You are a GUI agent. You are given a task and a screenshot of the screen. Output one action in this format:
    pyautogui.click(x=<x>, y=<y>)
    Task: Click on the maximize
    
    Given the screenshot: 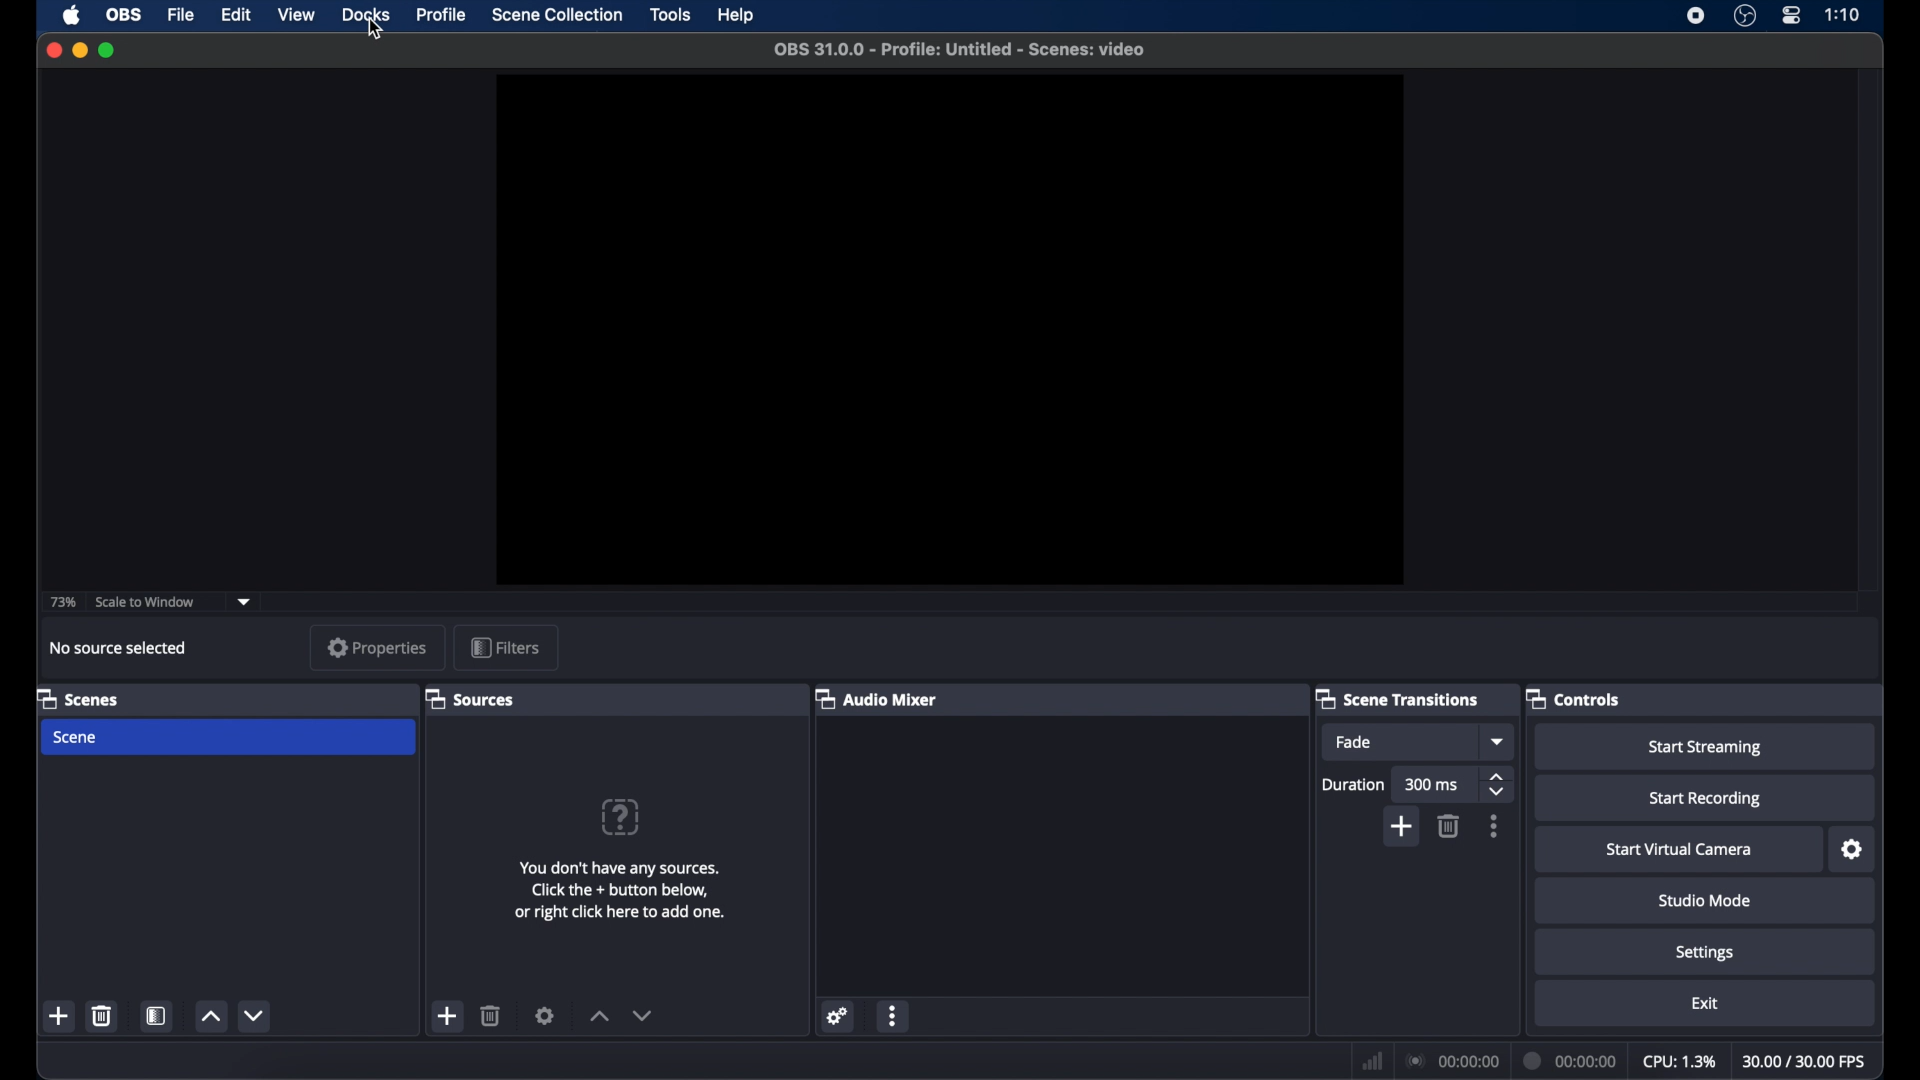 What is the action you would take?
    pyautogui.click(x=108, y=50)
    